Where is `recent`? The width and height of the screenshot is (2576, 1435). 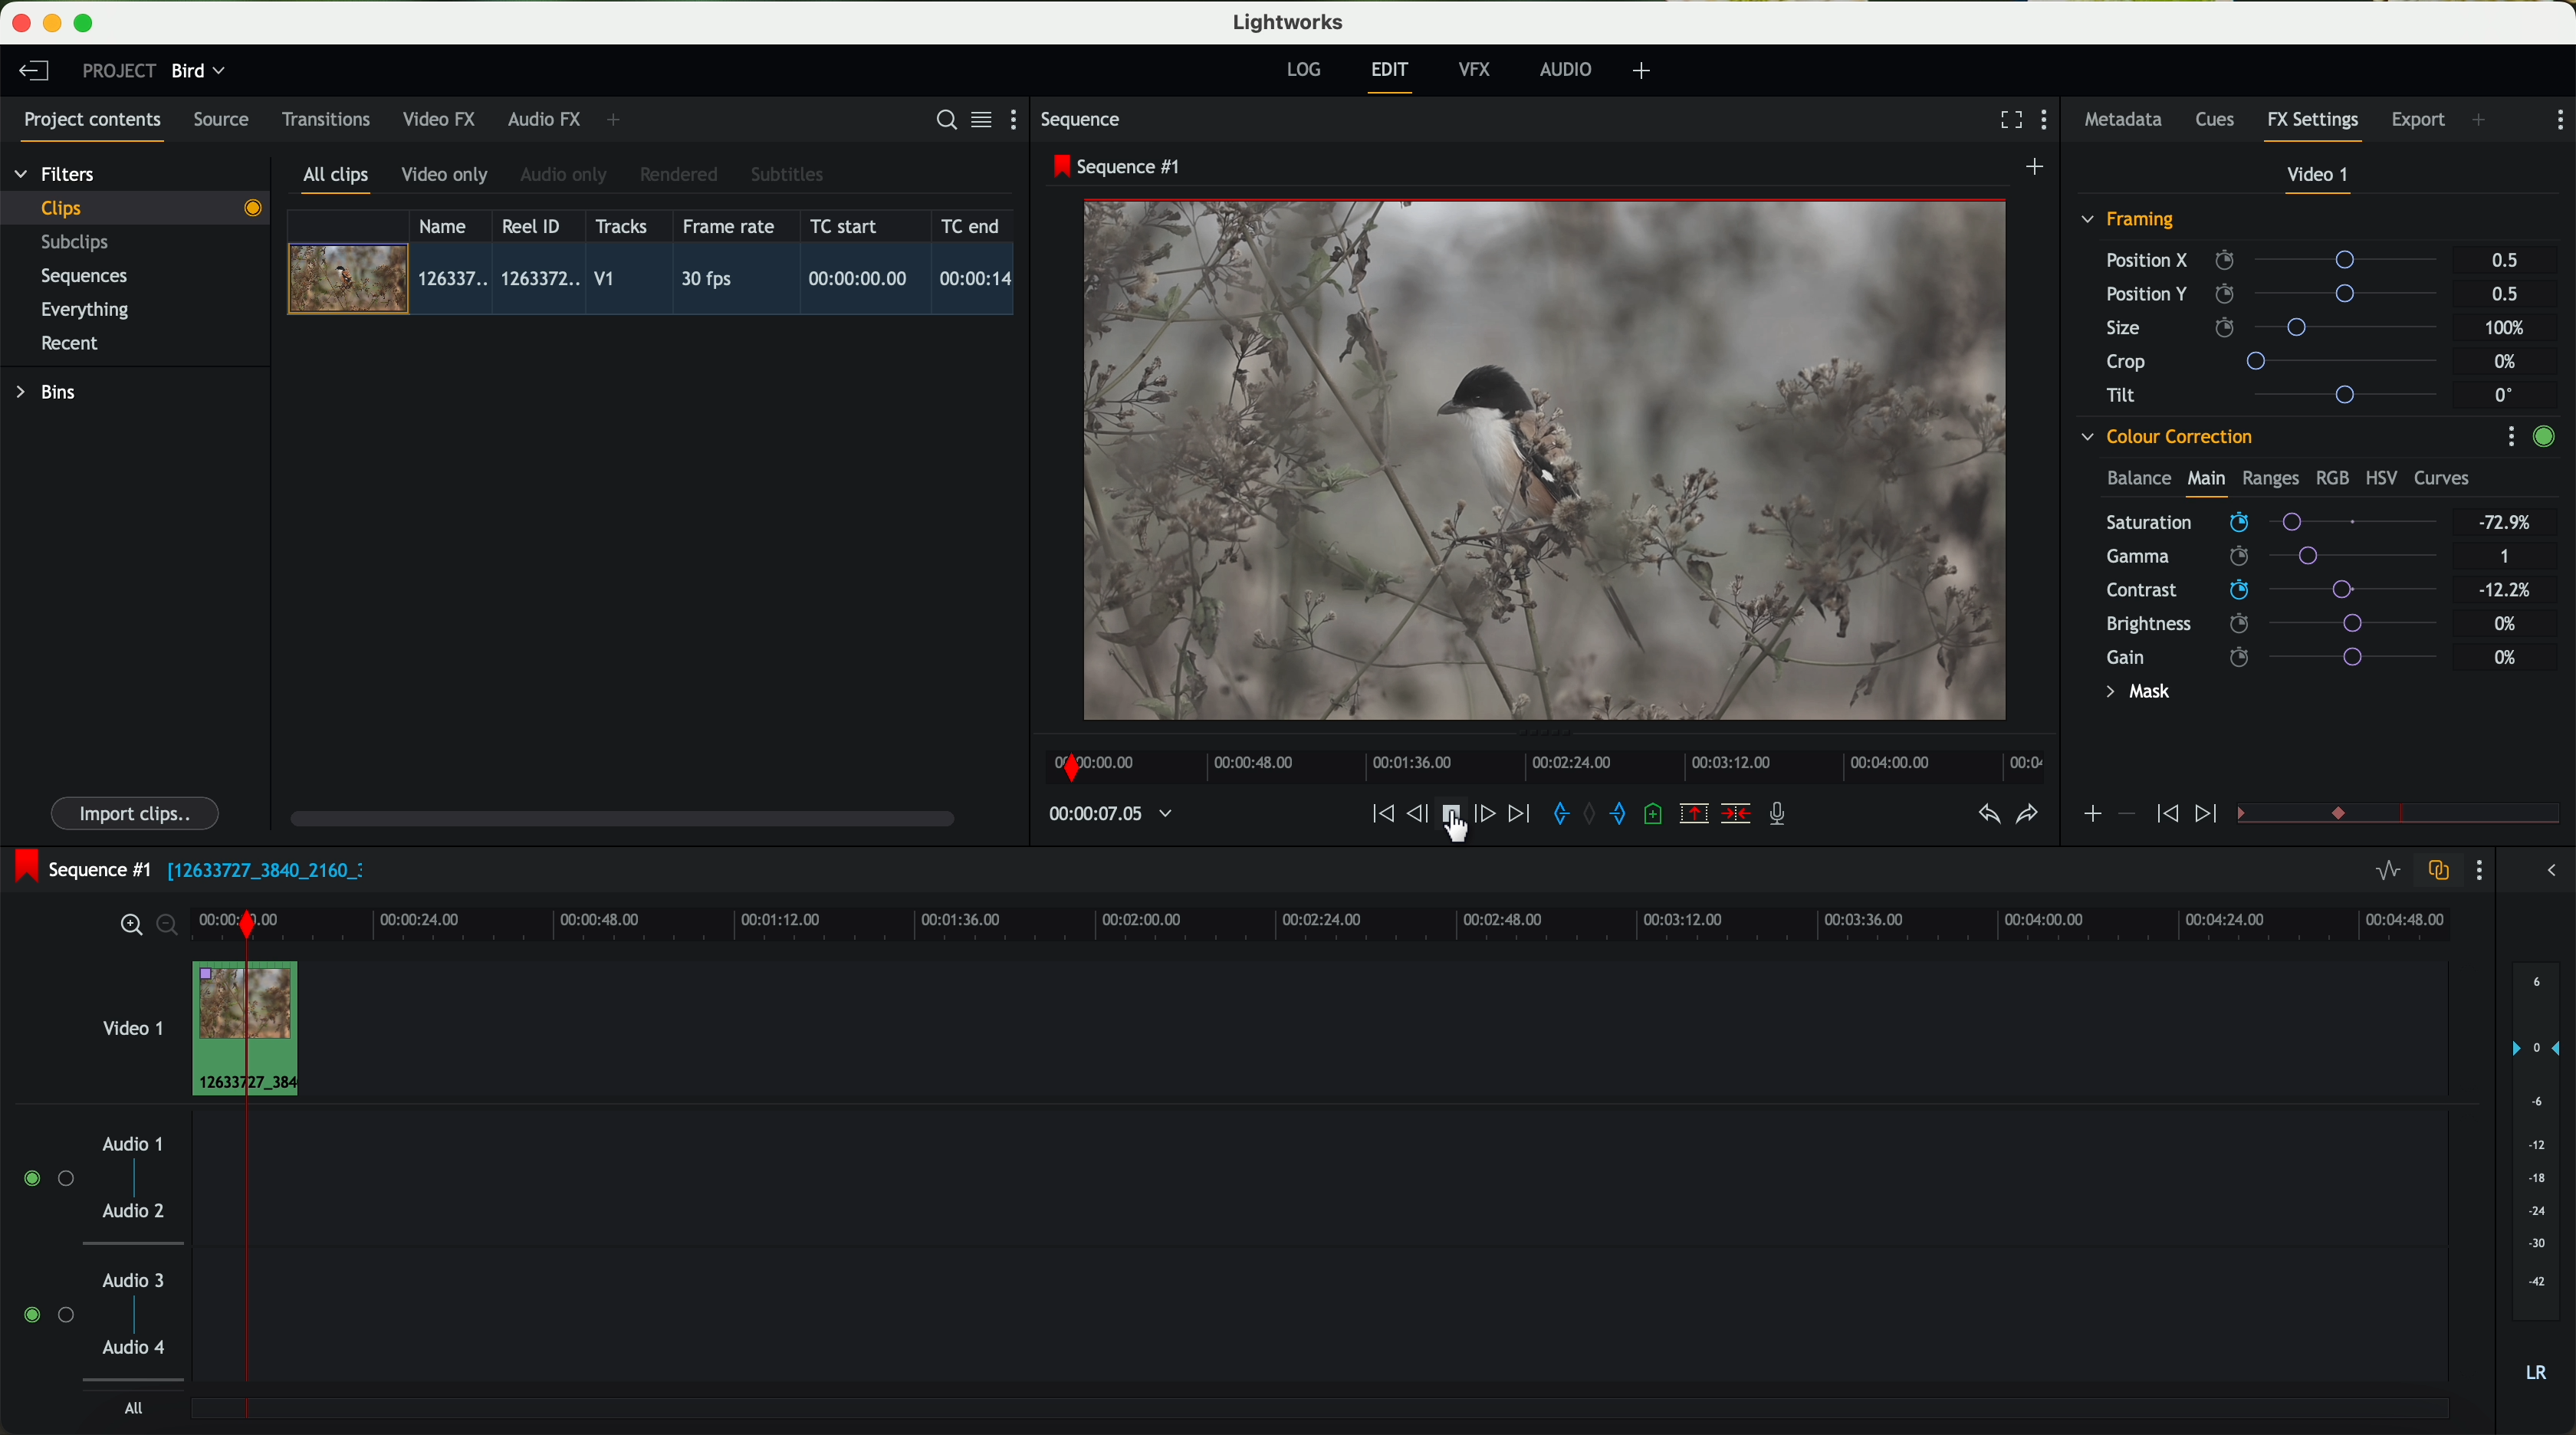 recent is located at coordinates (70, 346).